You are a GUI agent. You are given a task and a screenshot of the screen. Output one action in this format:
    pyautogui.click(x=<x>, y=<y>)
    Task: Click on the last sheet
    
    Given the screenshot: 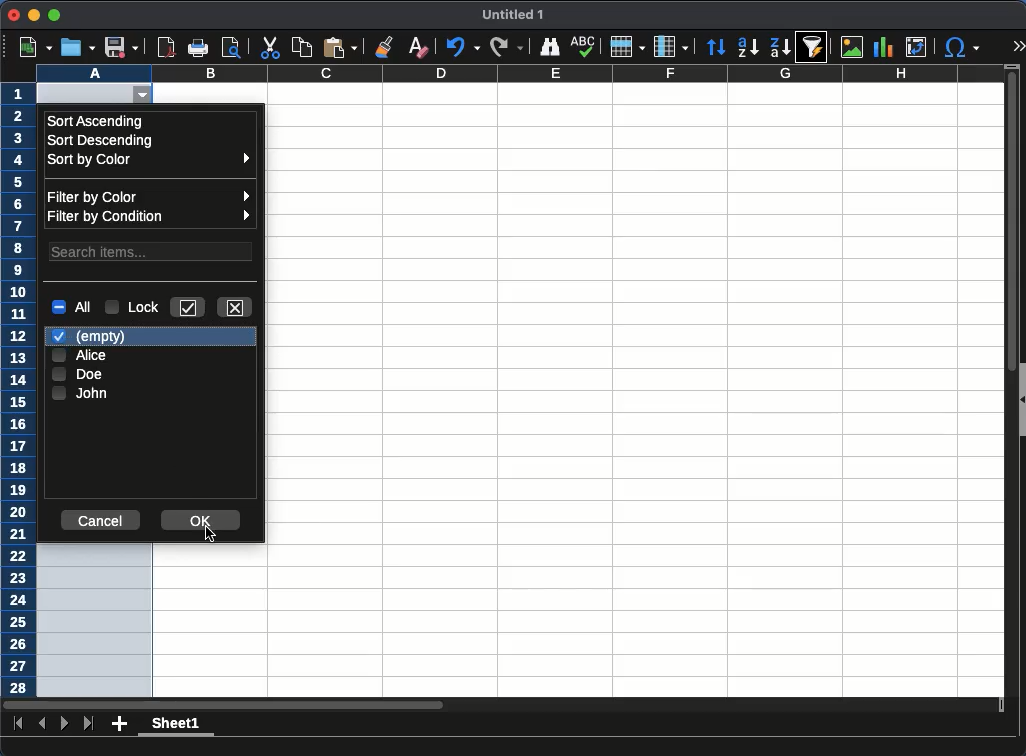 What is the action you would take?
    pyautogui.click(x=90, y=724)
    